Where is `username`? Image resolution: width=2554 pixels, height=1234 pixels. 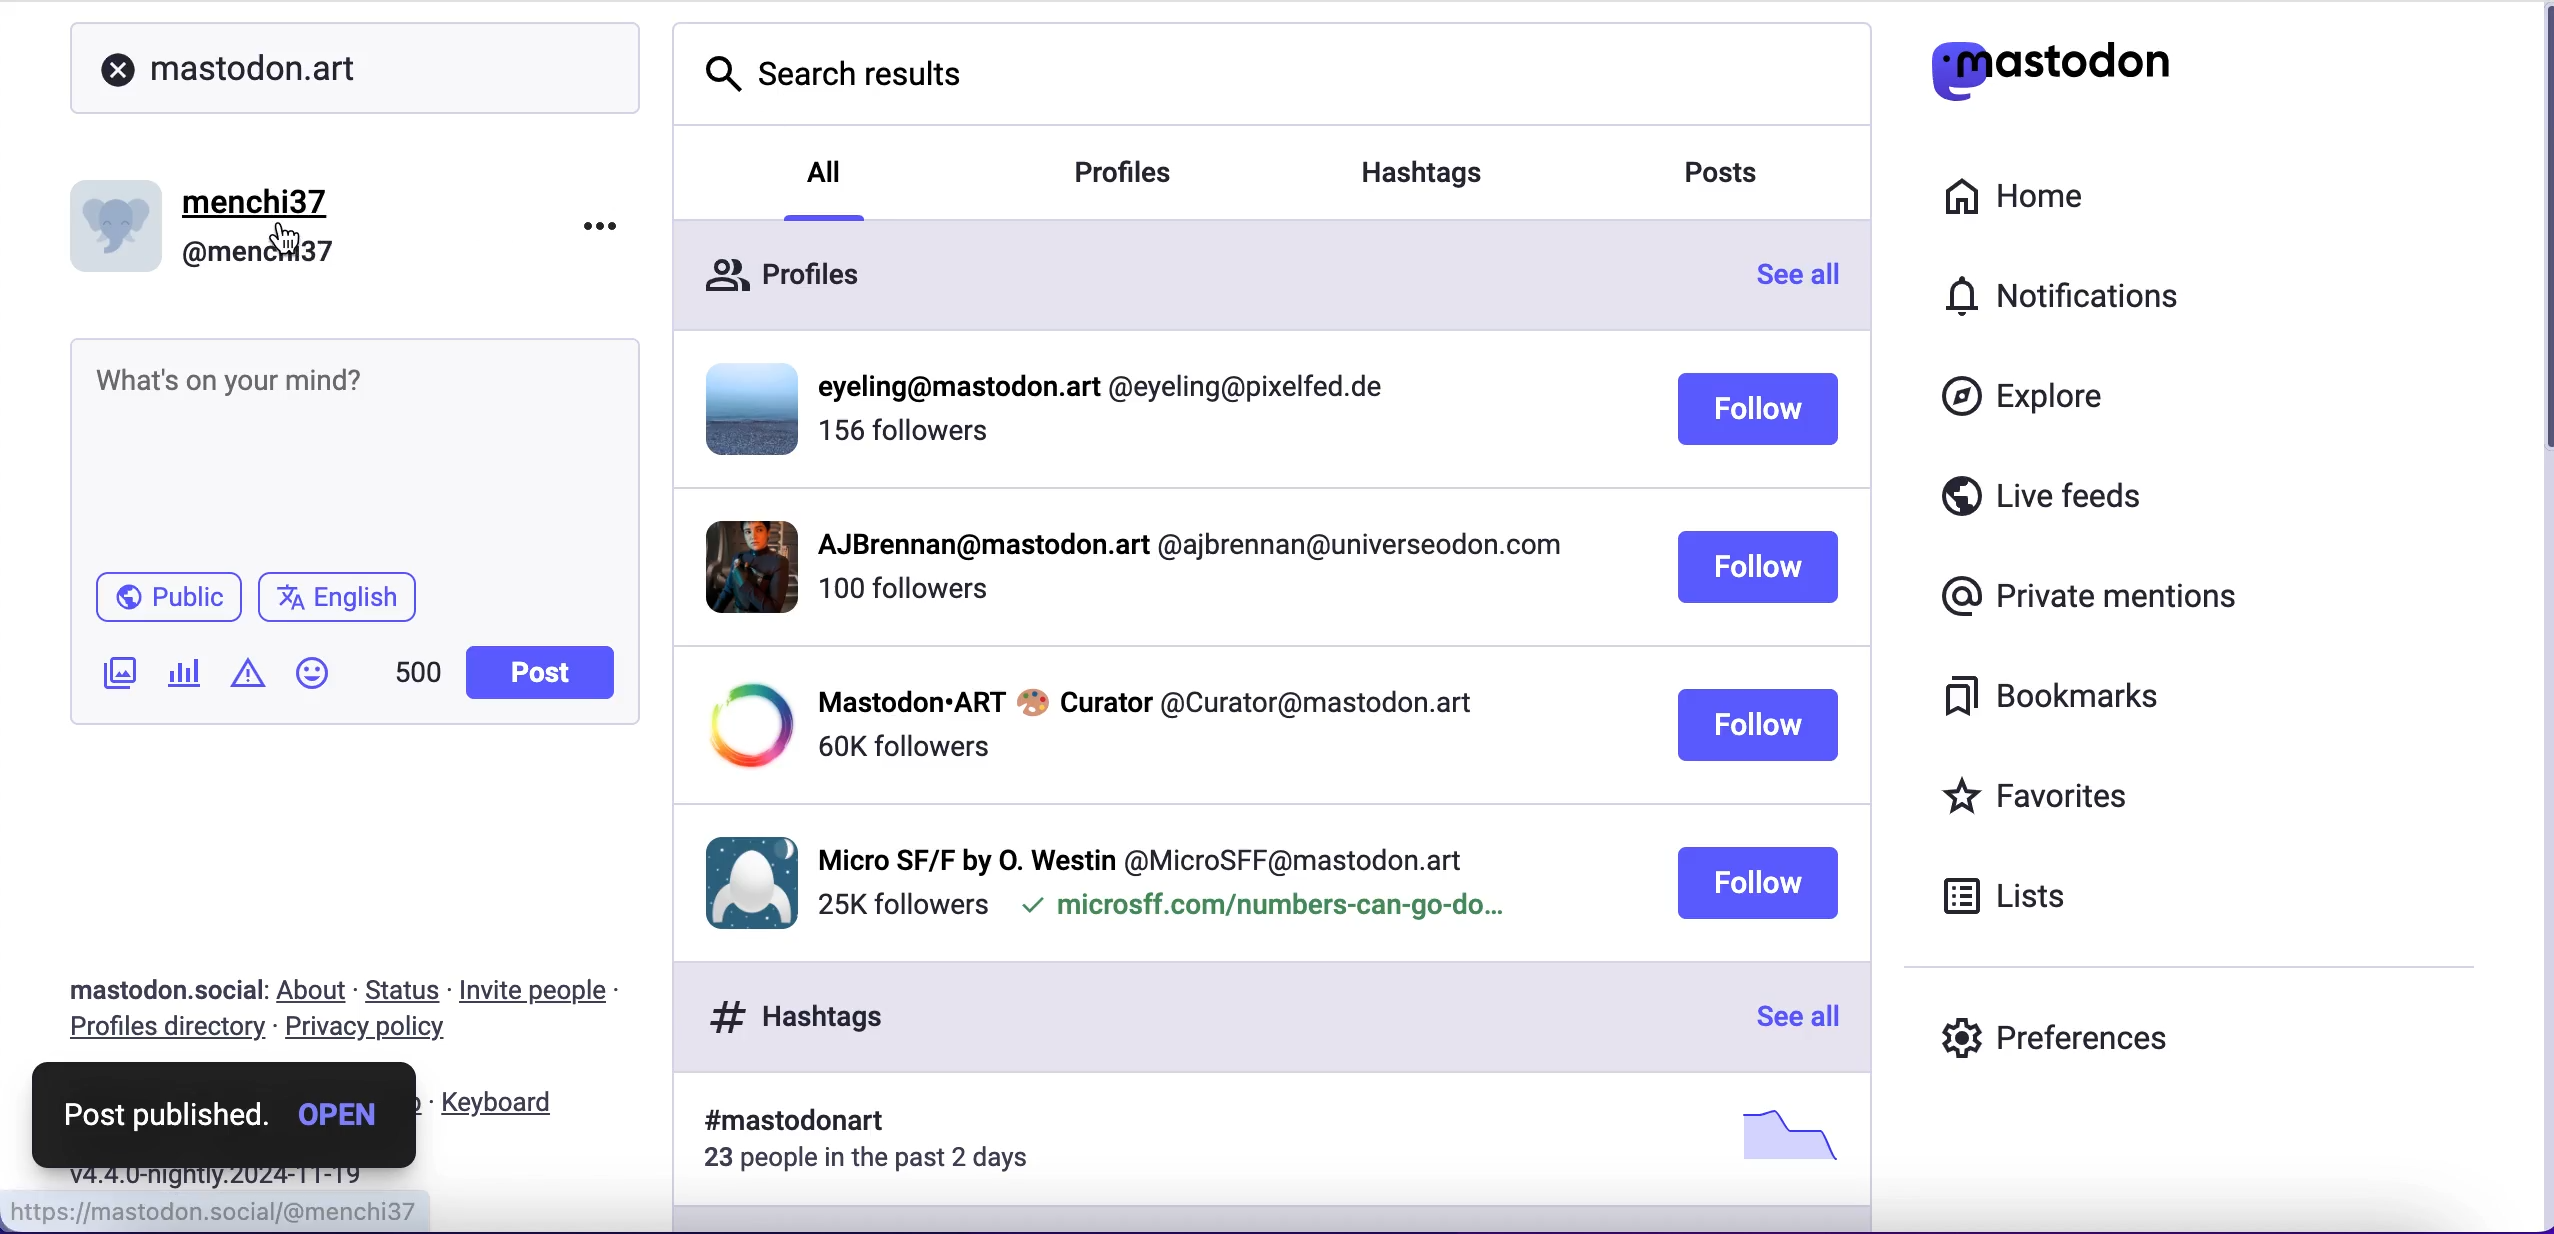
username is located at coordinates (1226, 542).